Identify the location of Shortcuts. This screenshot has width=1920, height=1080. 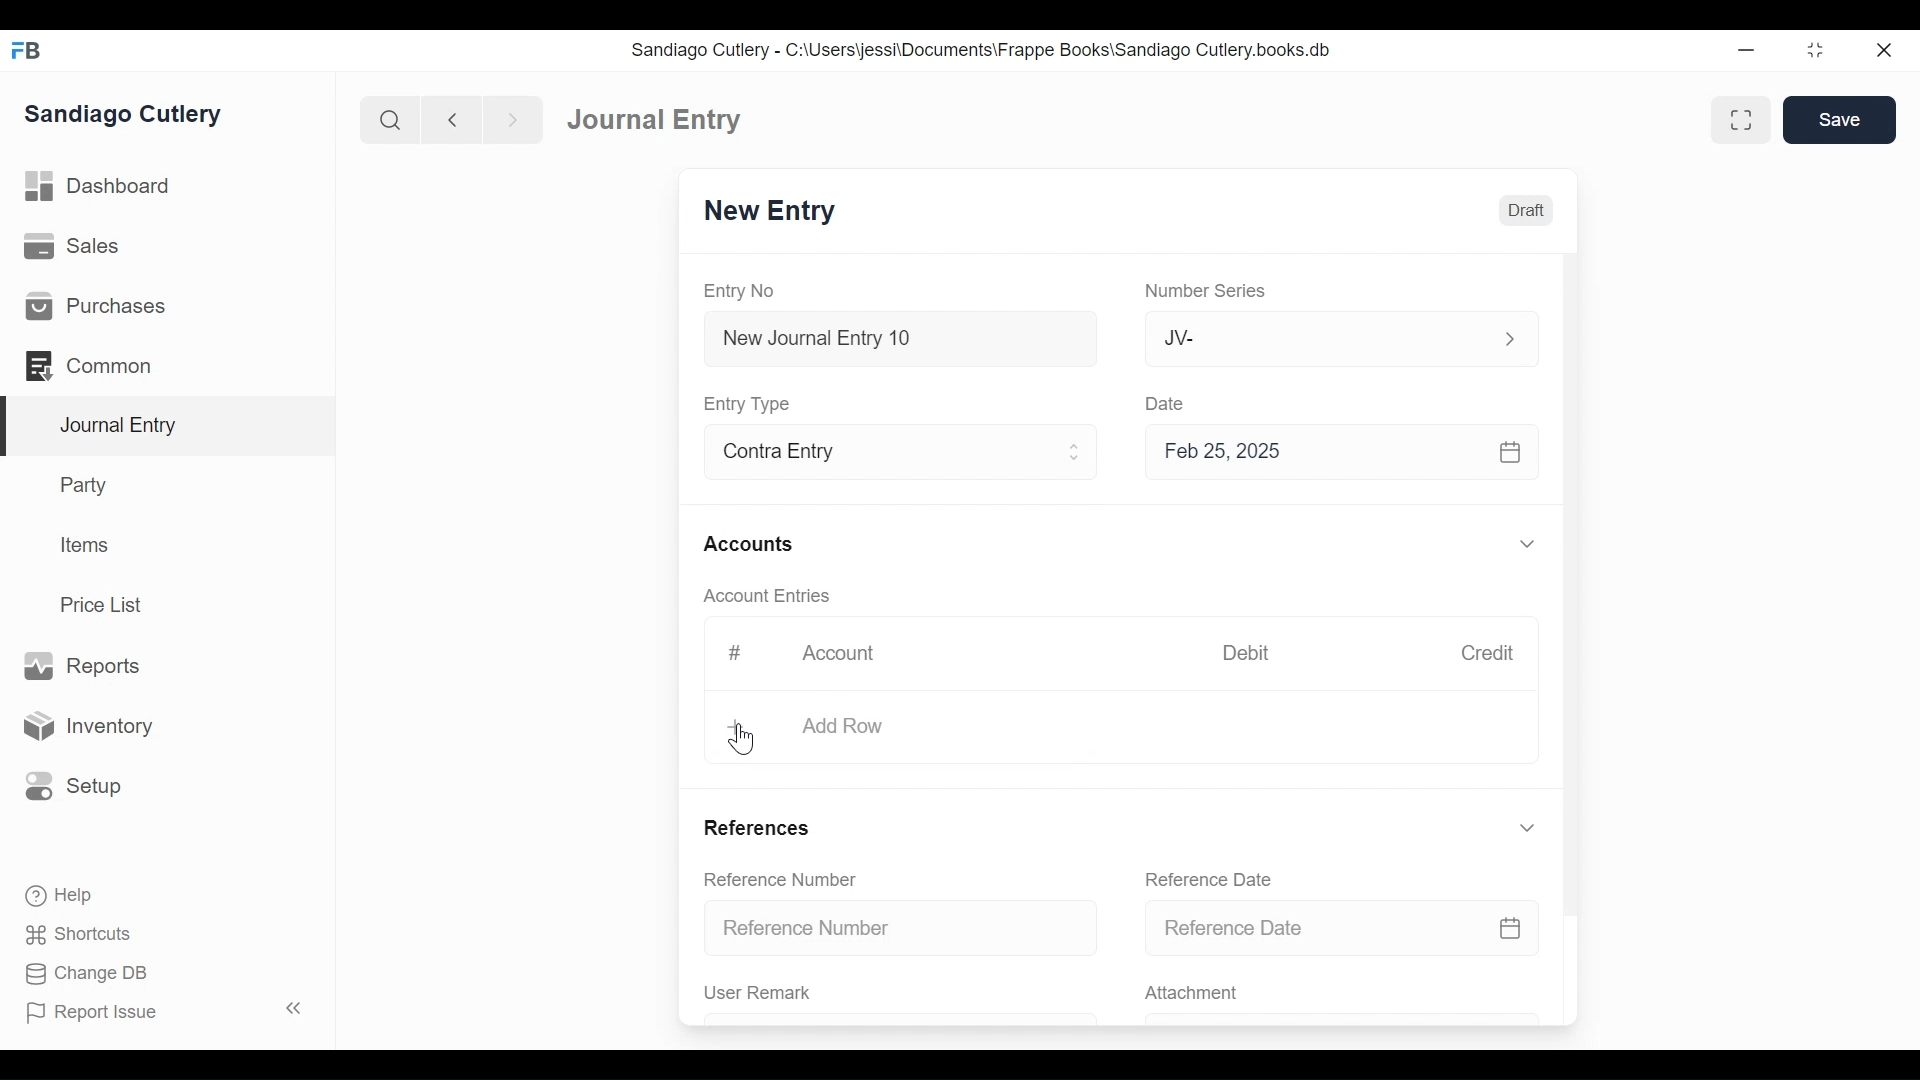
(73, 934).